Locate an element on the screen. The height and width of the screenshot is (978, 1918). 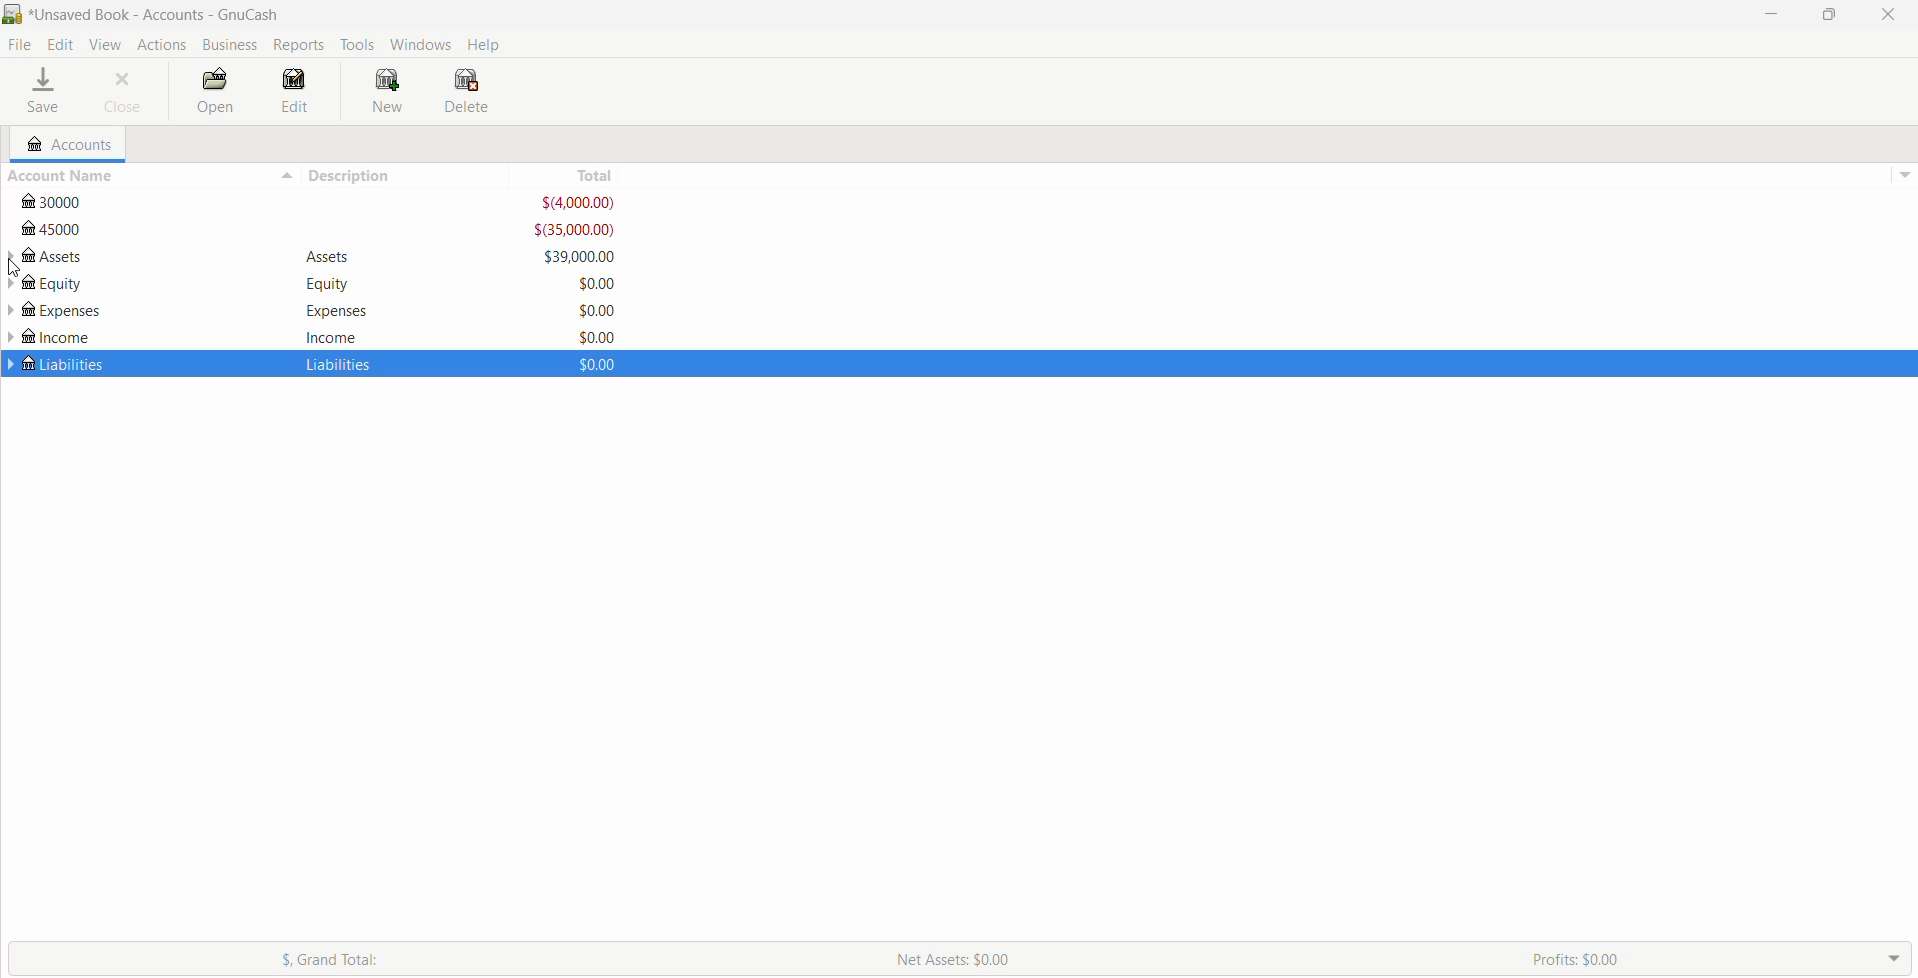
Minimize is located at coordinates (1771, 13).